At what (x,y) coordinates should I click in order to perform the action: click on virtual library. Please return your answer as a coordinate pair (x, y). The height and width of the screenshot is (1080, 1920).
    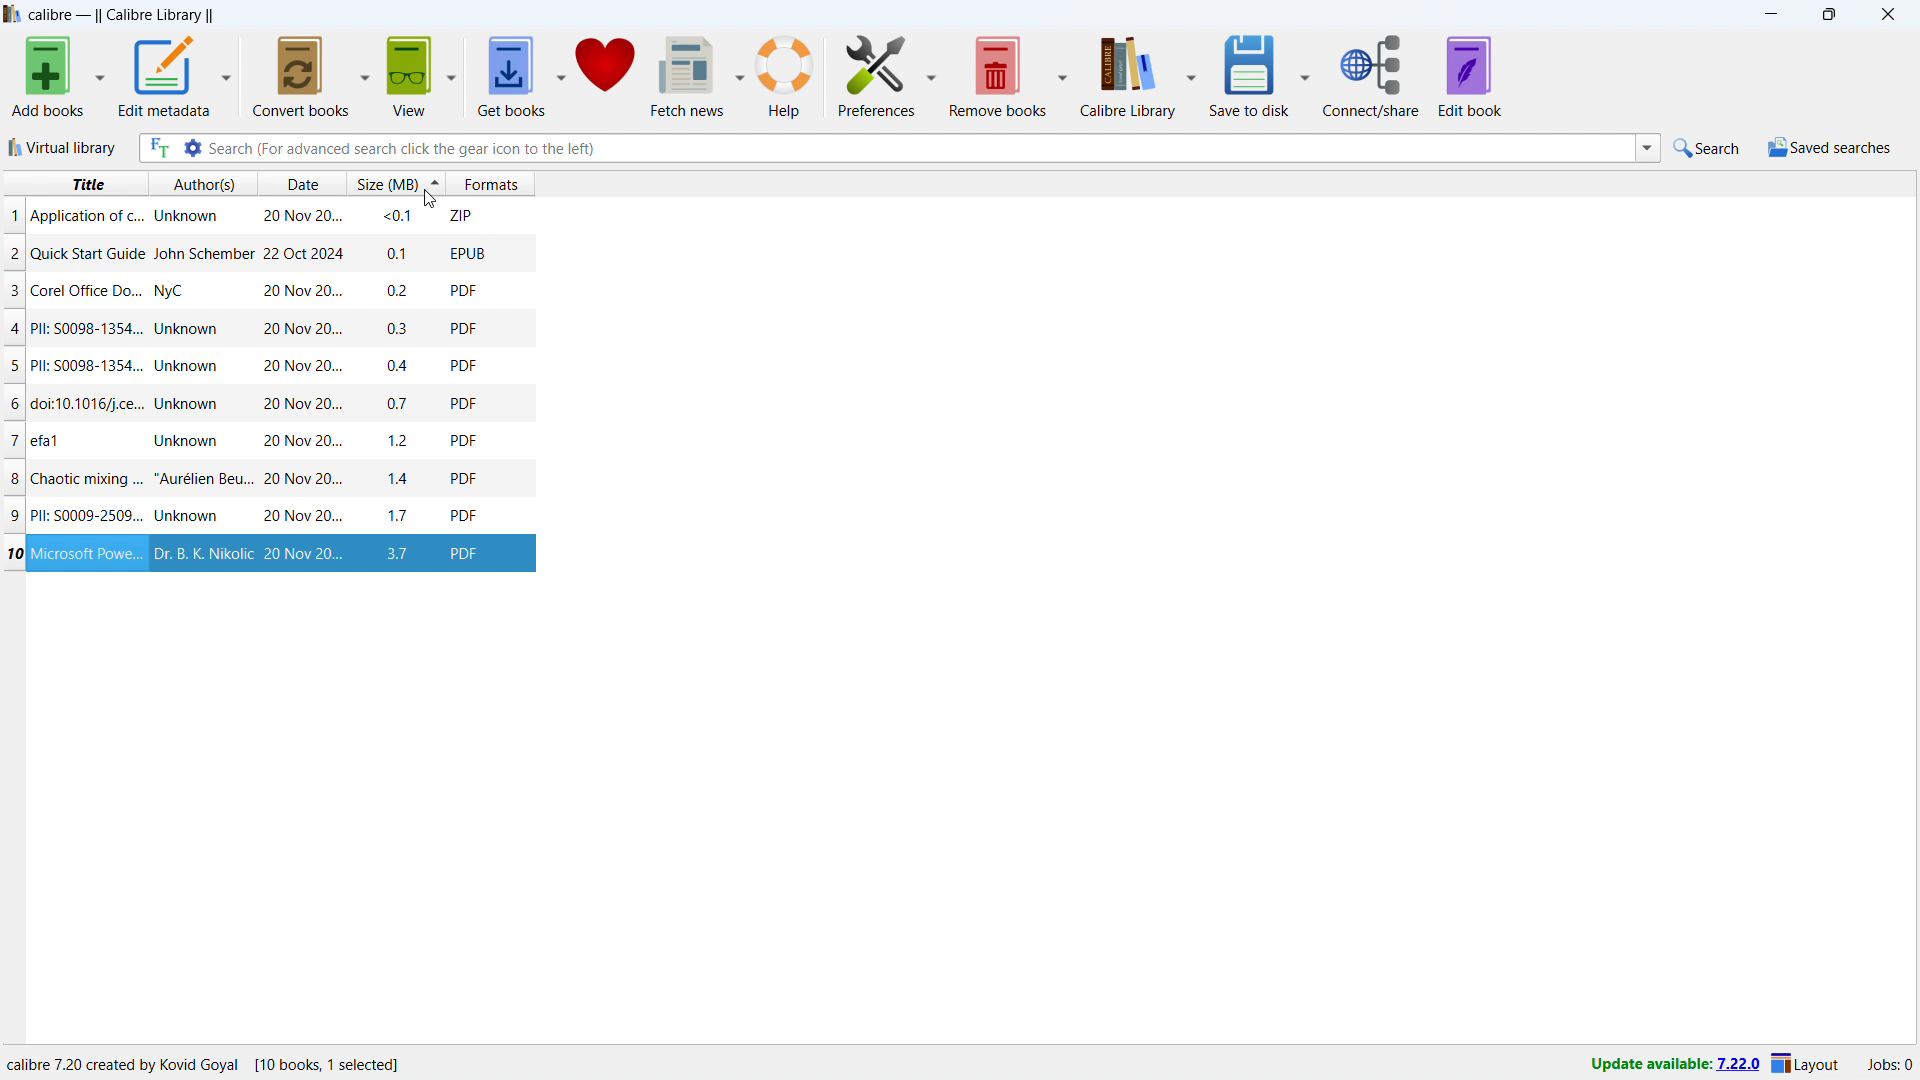
    Looking at the image, I should click on (63, 148).